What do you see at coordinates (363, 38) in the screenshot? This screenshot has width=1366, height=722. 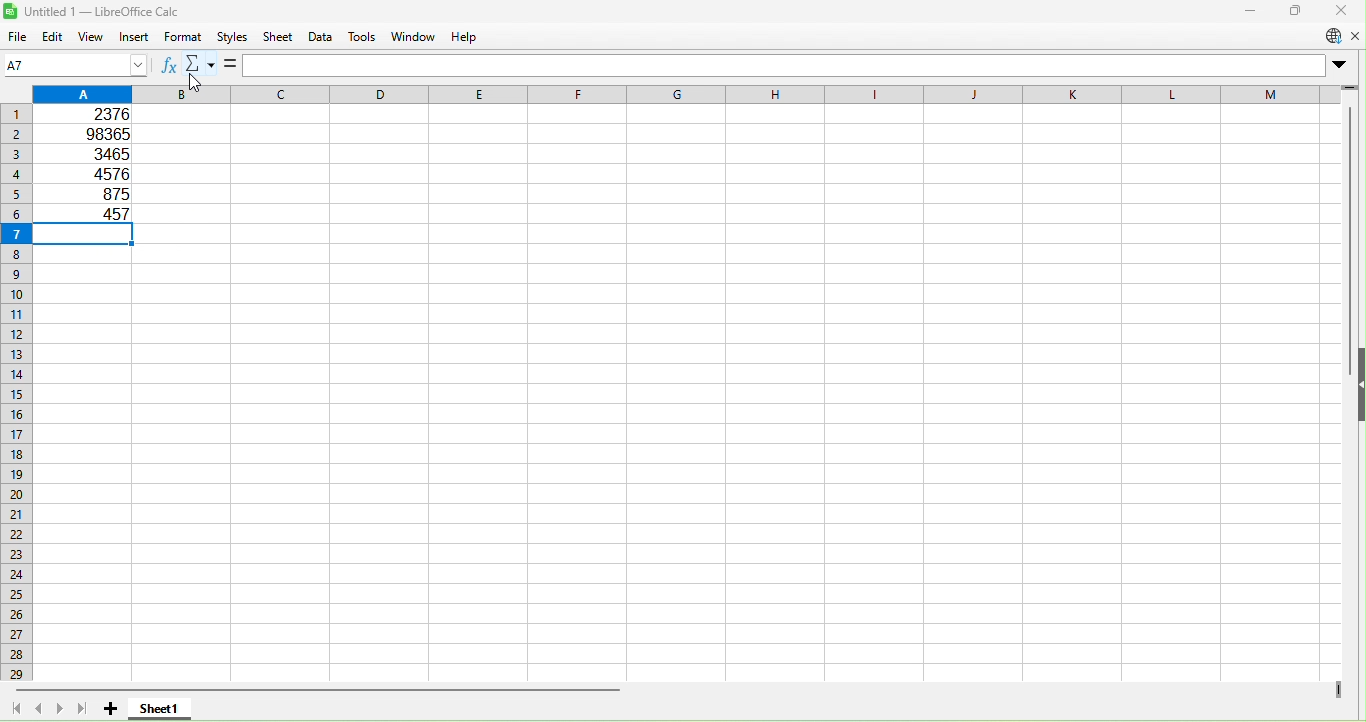 I see `Tools` at bounding box center [363, 38].